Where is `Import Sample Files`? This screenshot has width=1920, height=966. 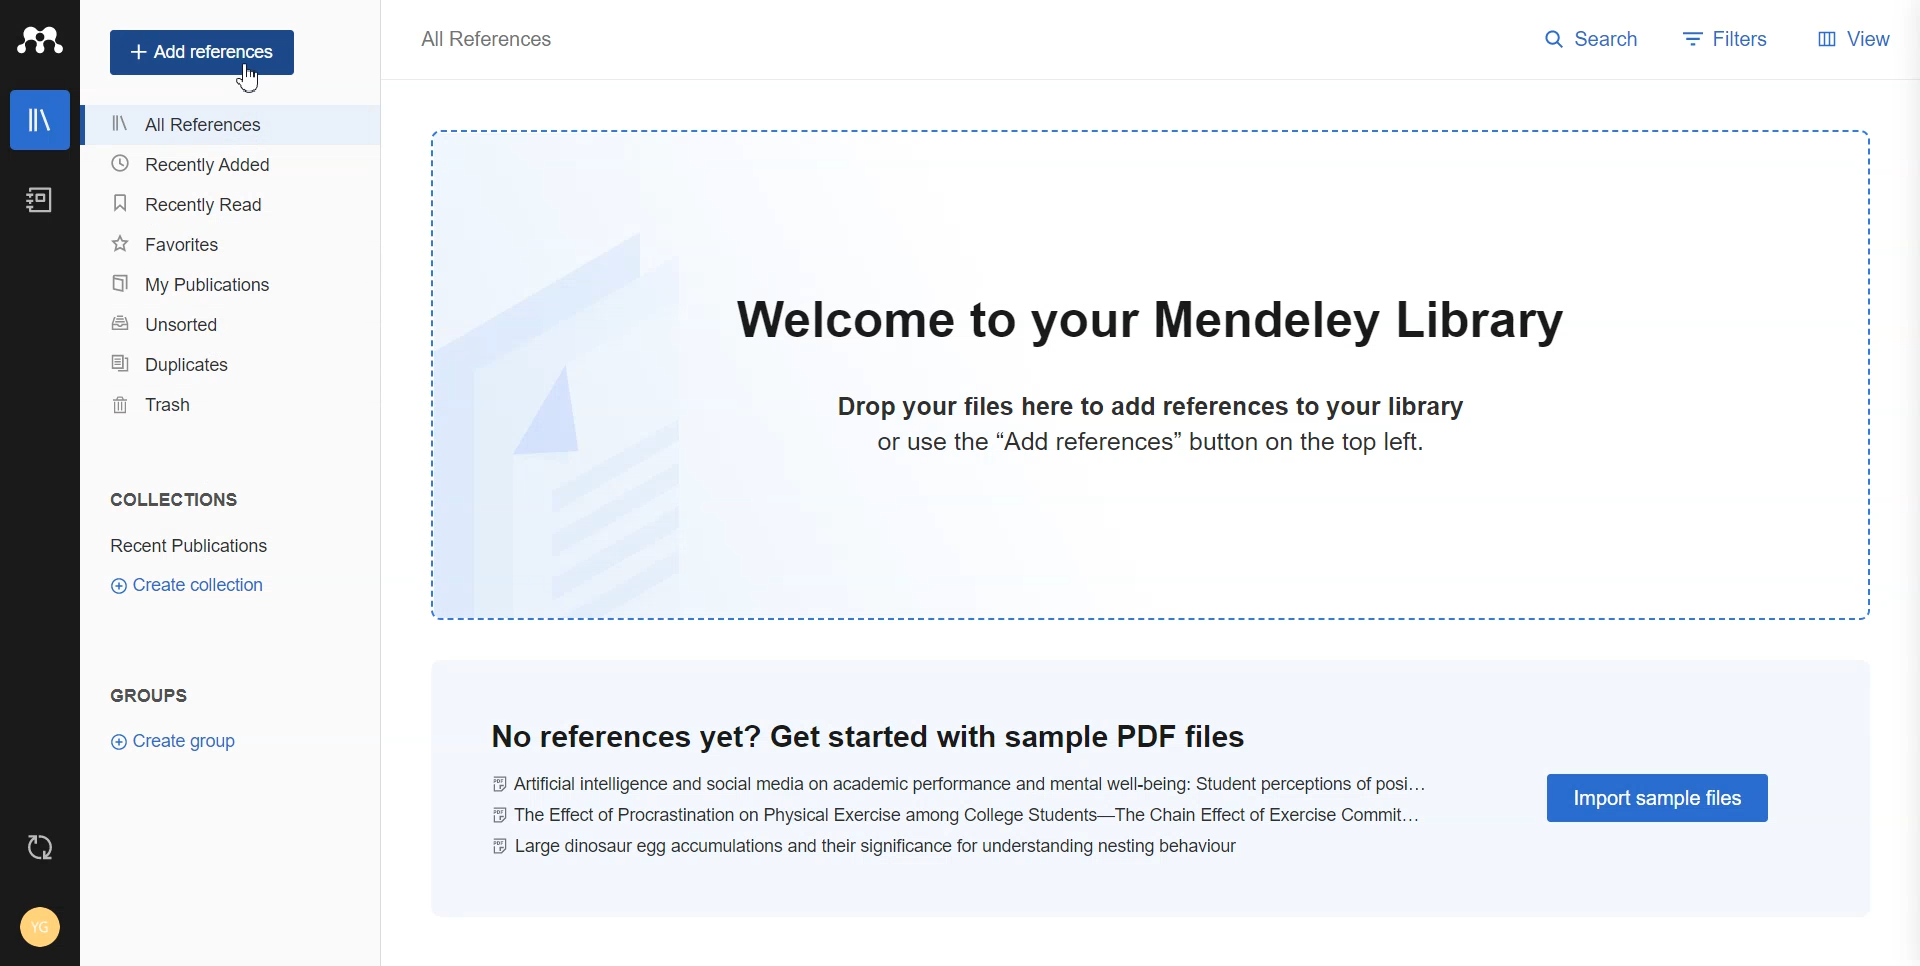
Import Sample Files is located at coordinates (1660, 798).